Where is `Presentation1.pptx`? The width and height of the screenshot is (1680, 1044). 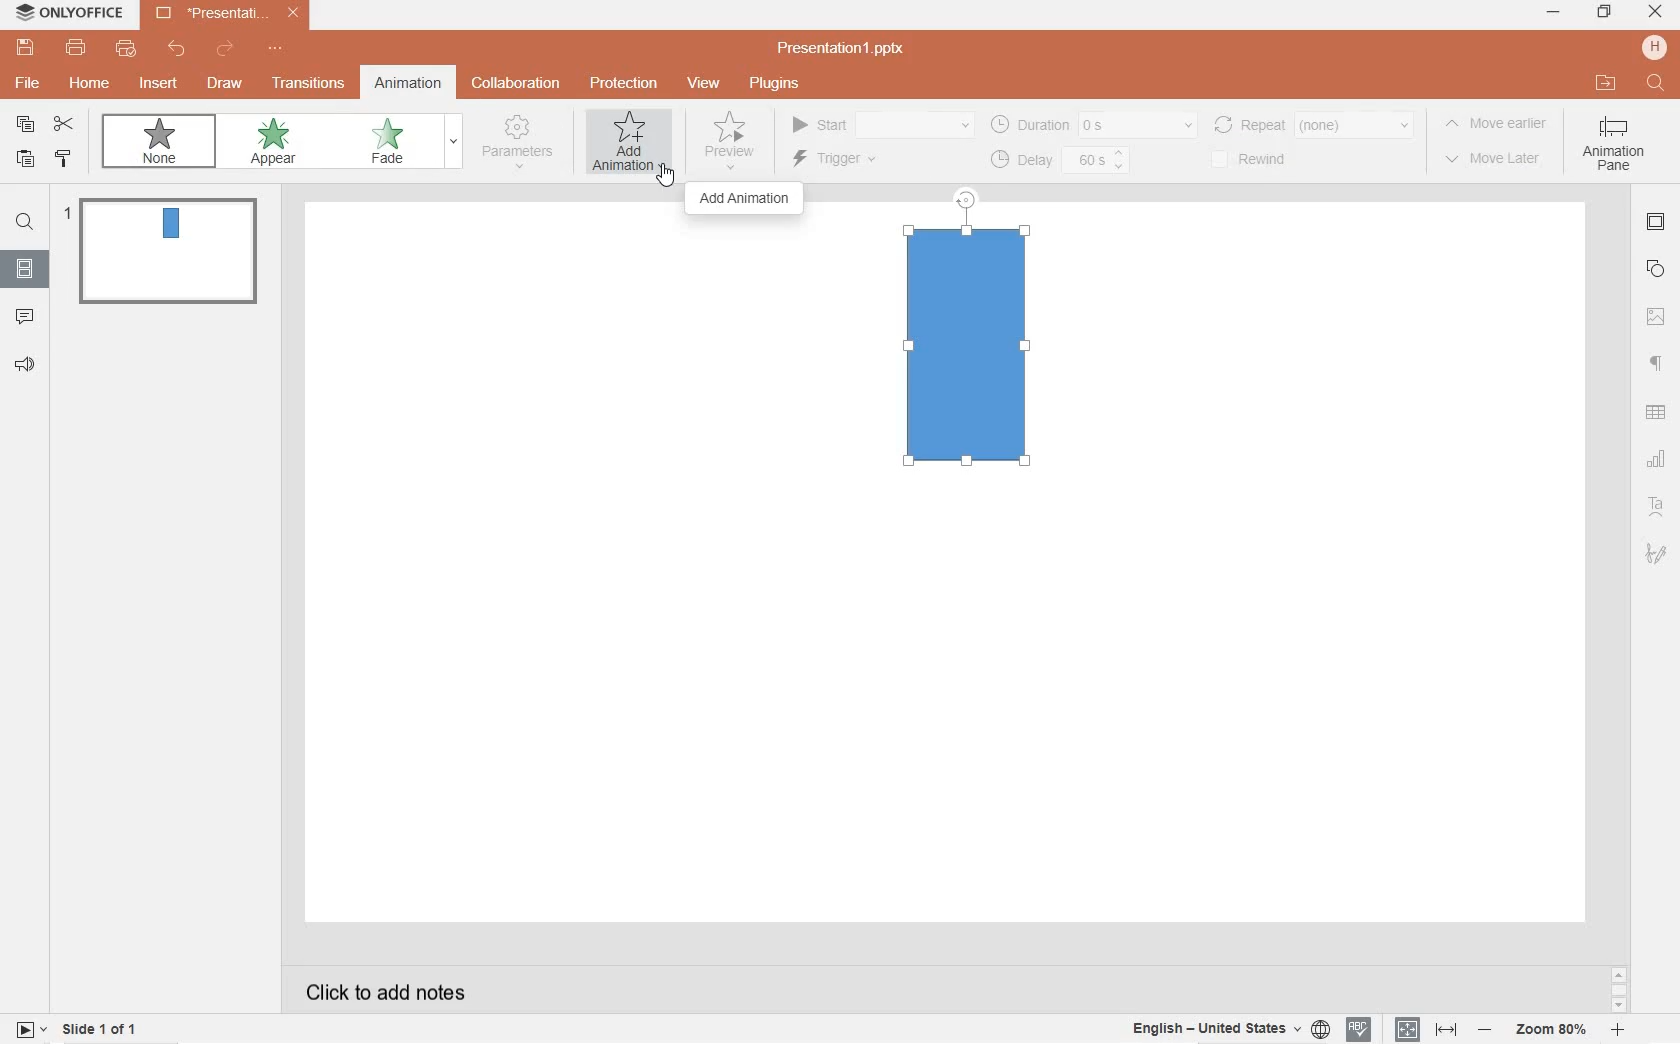 Presentation1.pptx is located at coordinates (844, 48).